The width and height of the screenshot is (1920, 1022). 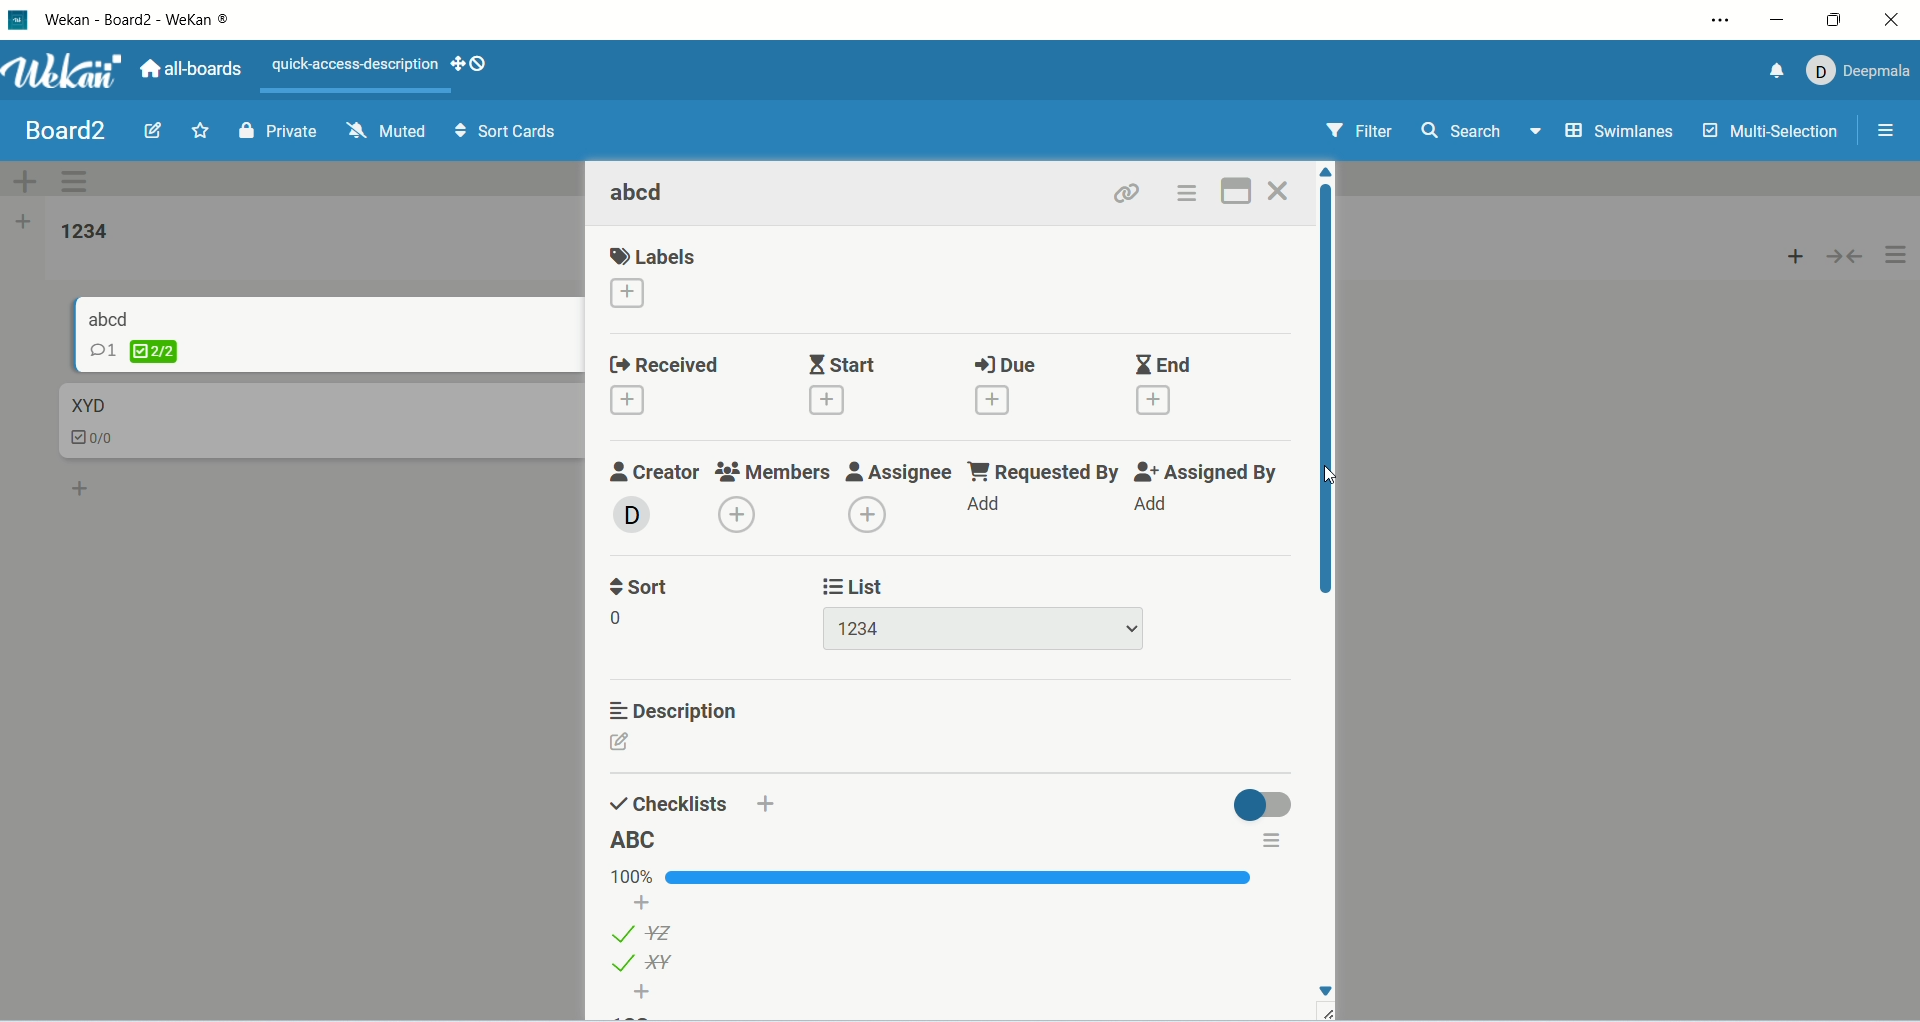 What do you see at coordinates (77, 184) in the screenshot?
I see `swimlane actions` at bounding box center [77, 184].